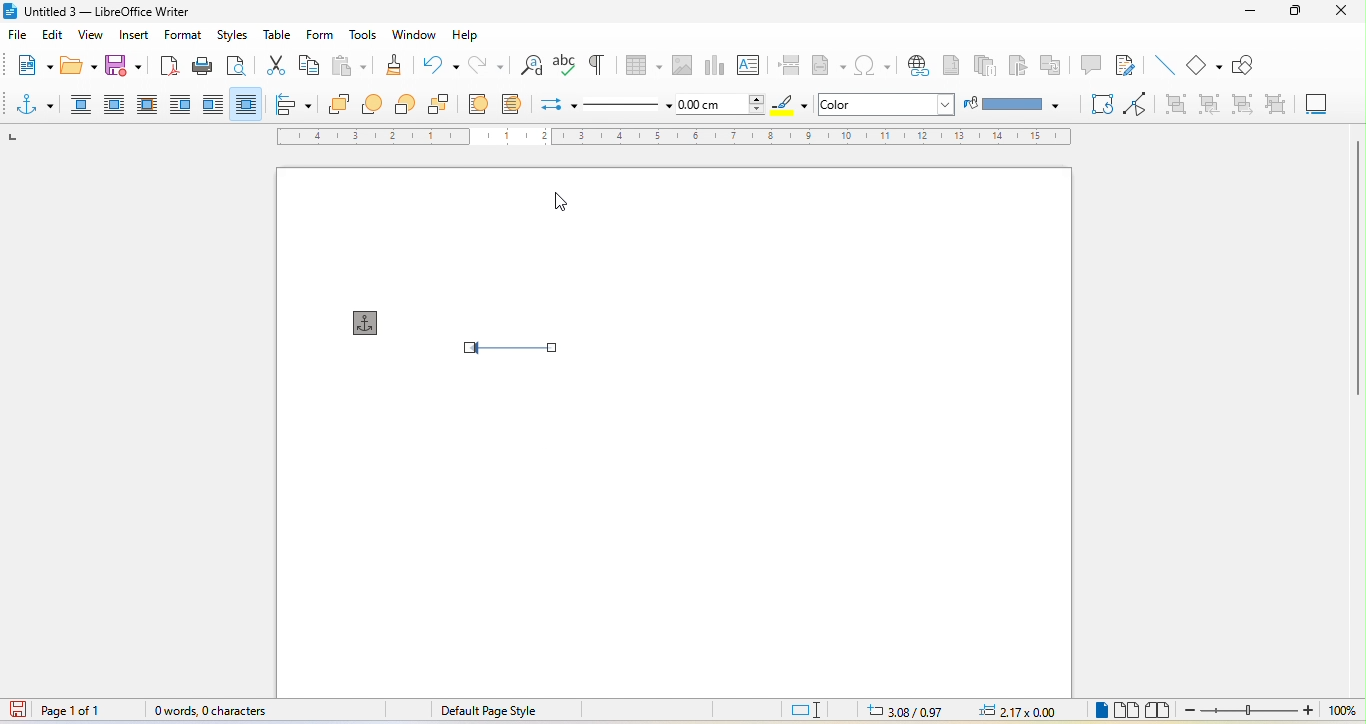  What do you see at coordinates (202, 65) in the screenshot?
I see `print` at bounding box center [202, 65].